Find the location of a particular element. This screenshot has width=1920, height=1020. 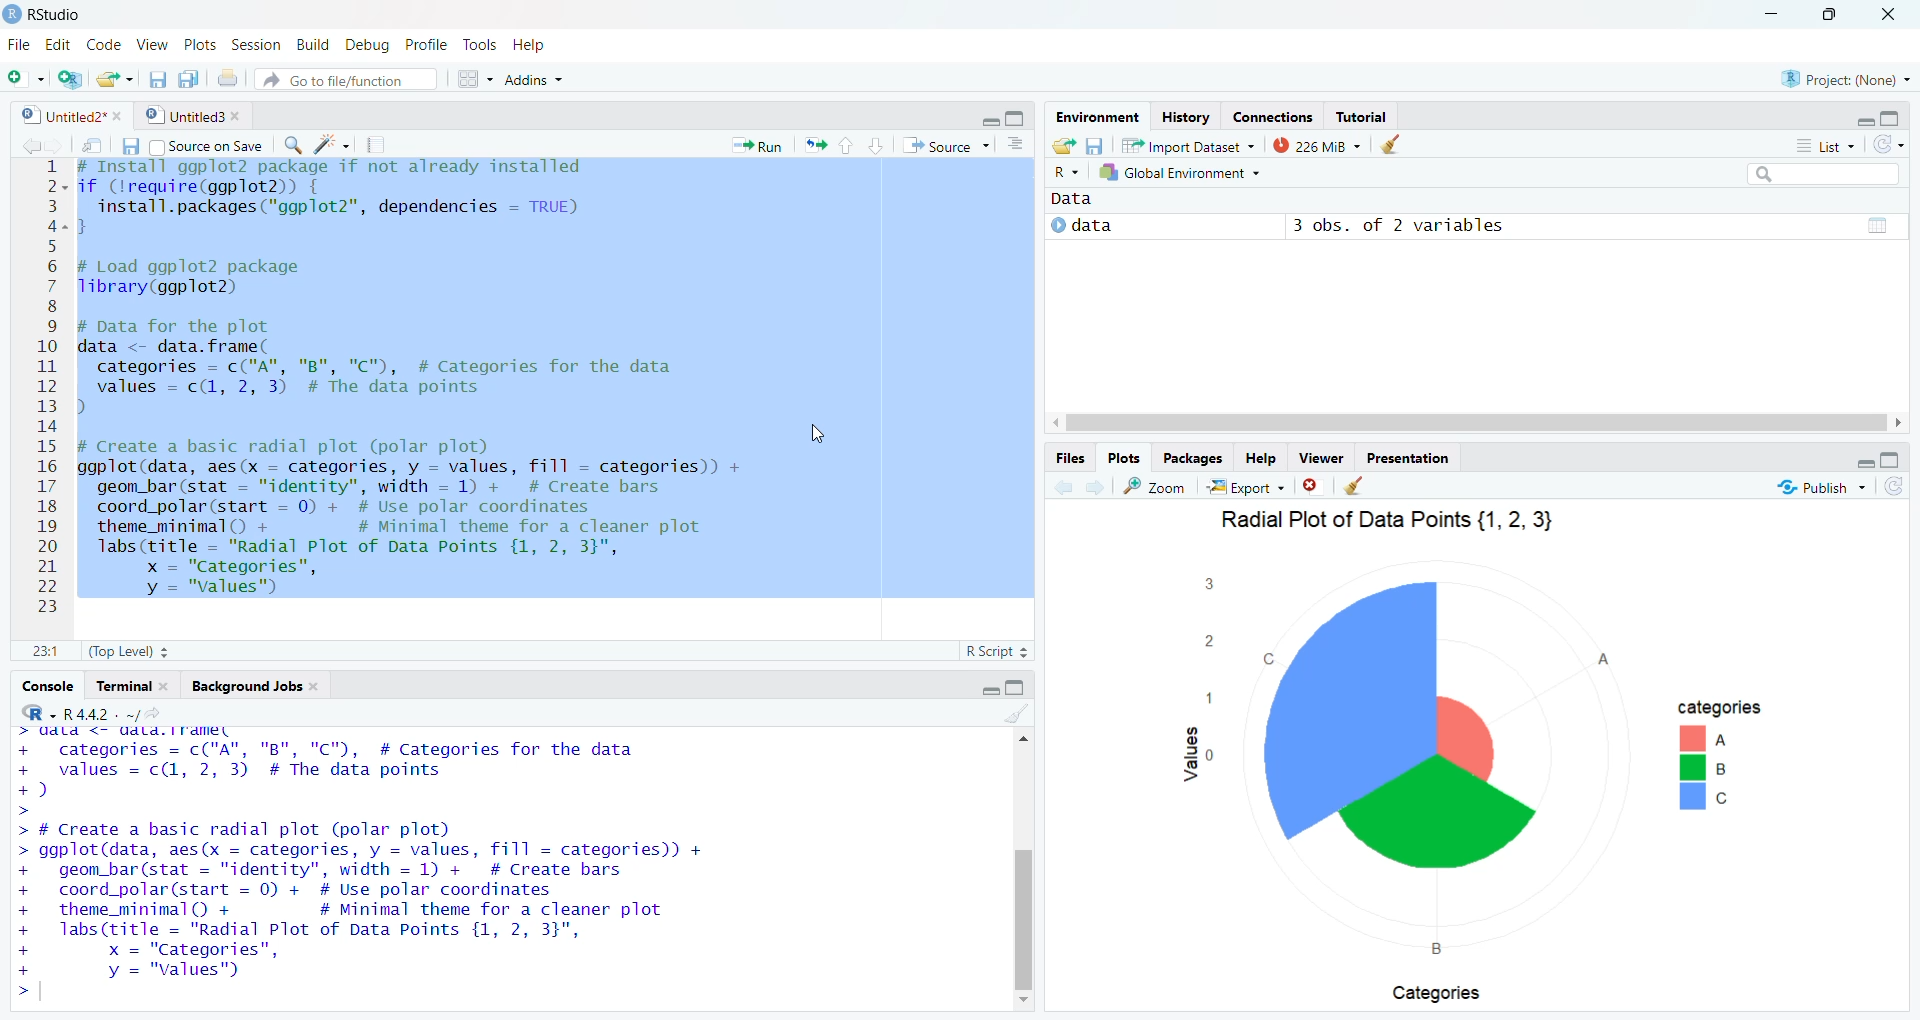

Refresh theme is located at coordinates (1892, 143).